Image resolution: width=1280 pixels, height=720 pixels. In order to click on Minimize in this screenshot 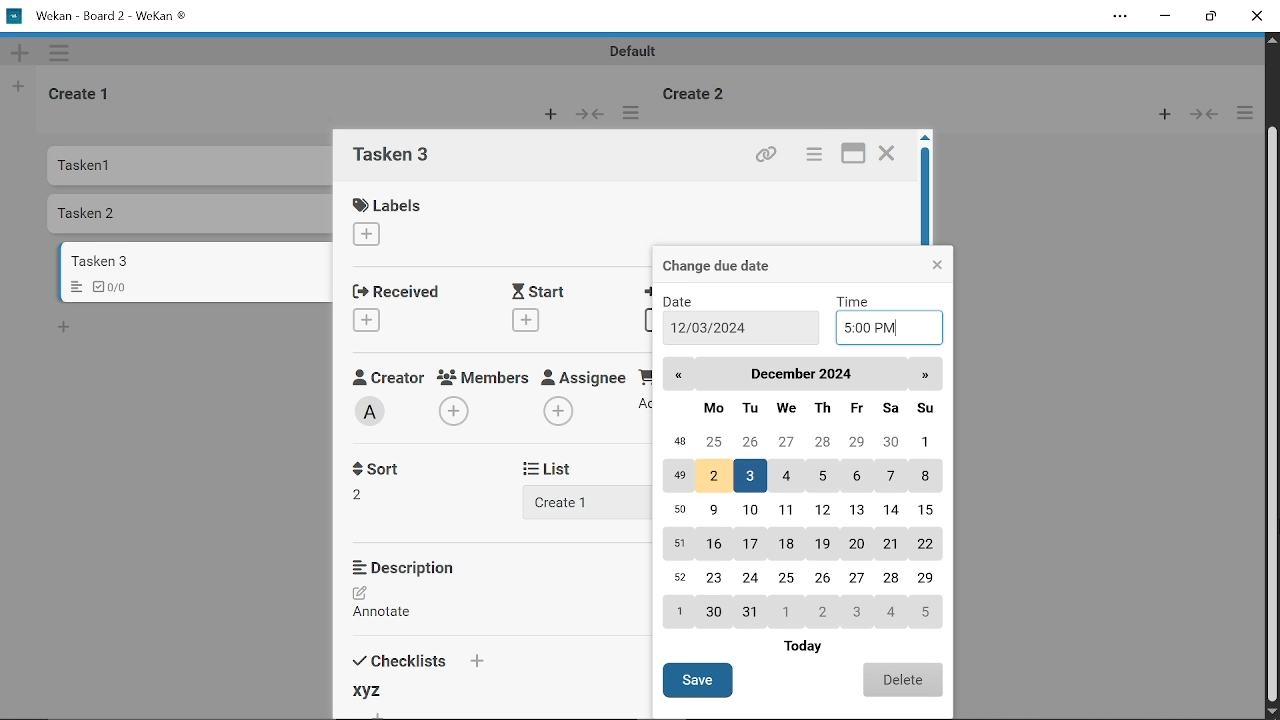, I will do `click(1166, 17)`.